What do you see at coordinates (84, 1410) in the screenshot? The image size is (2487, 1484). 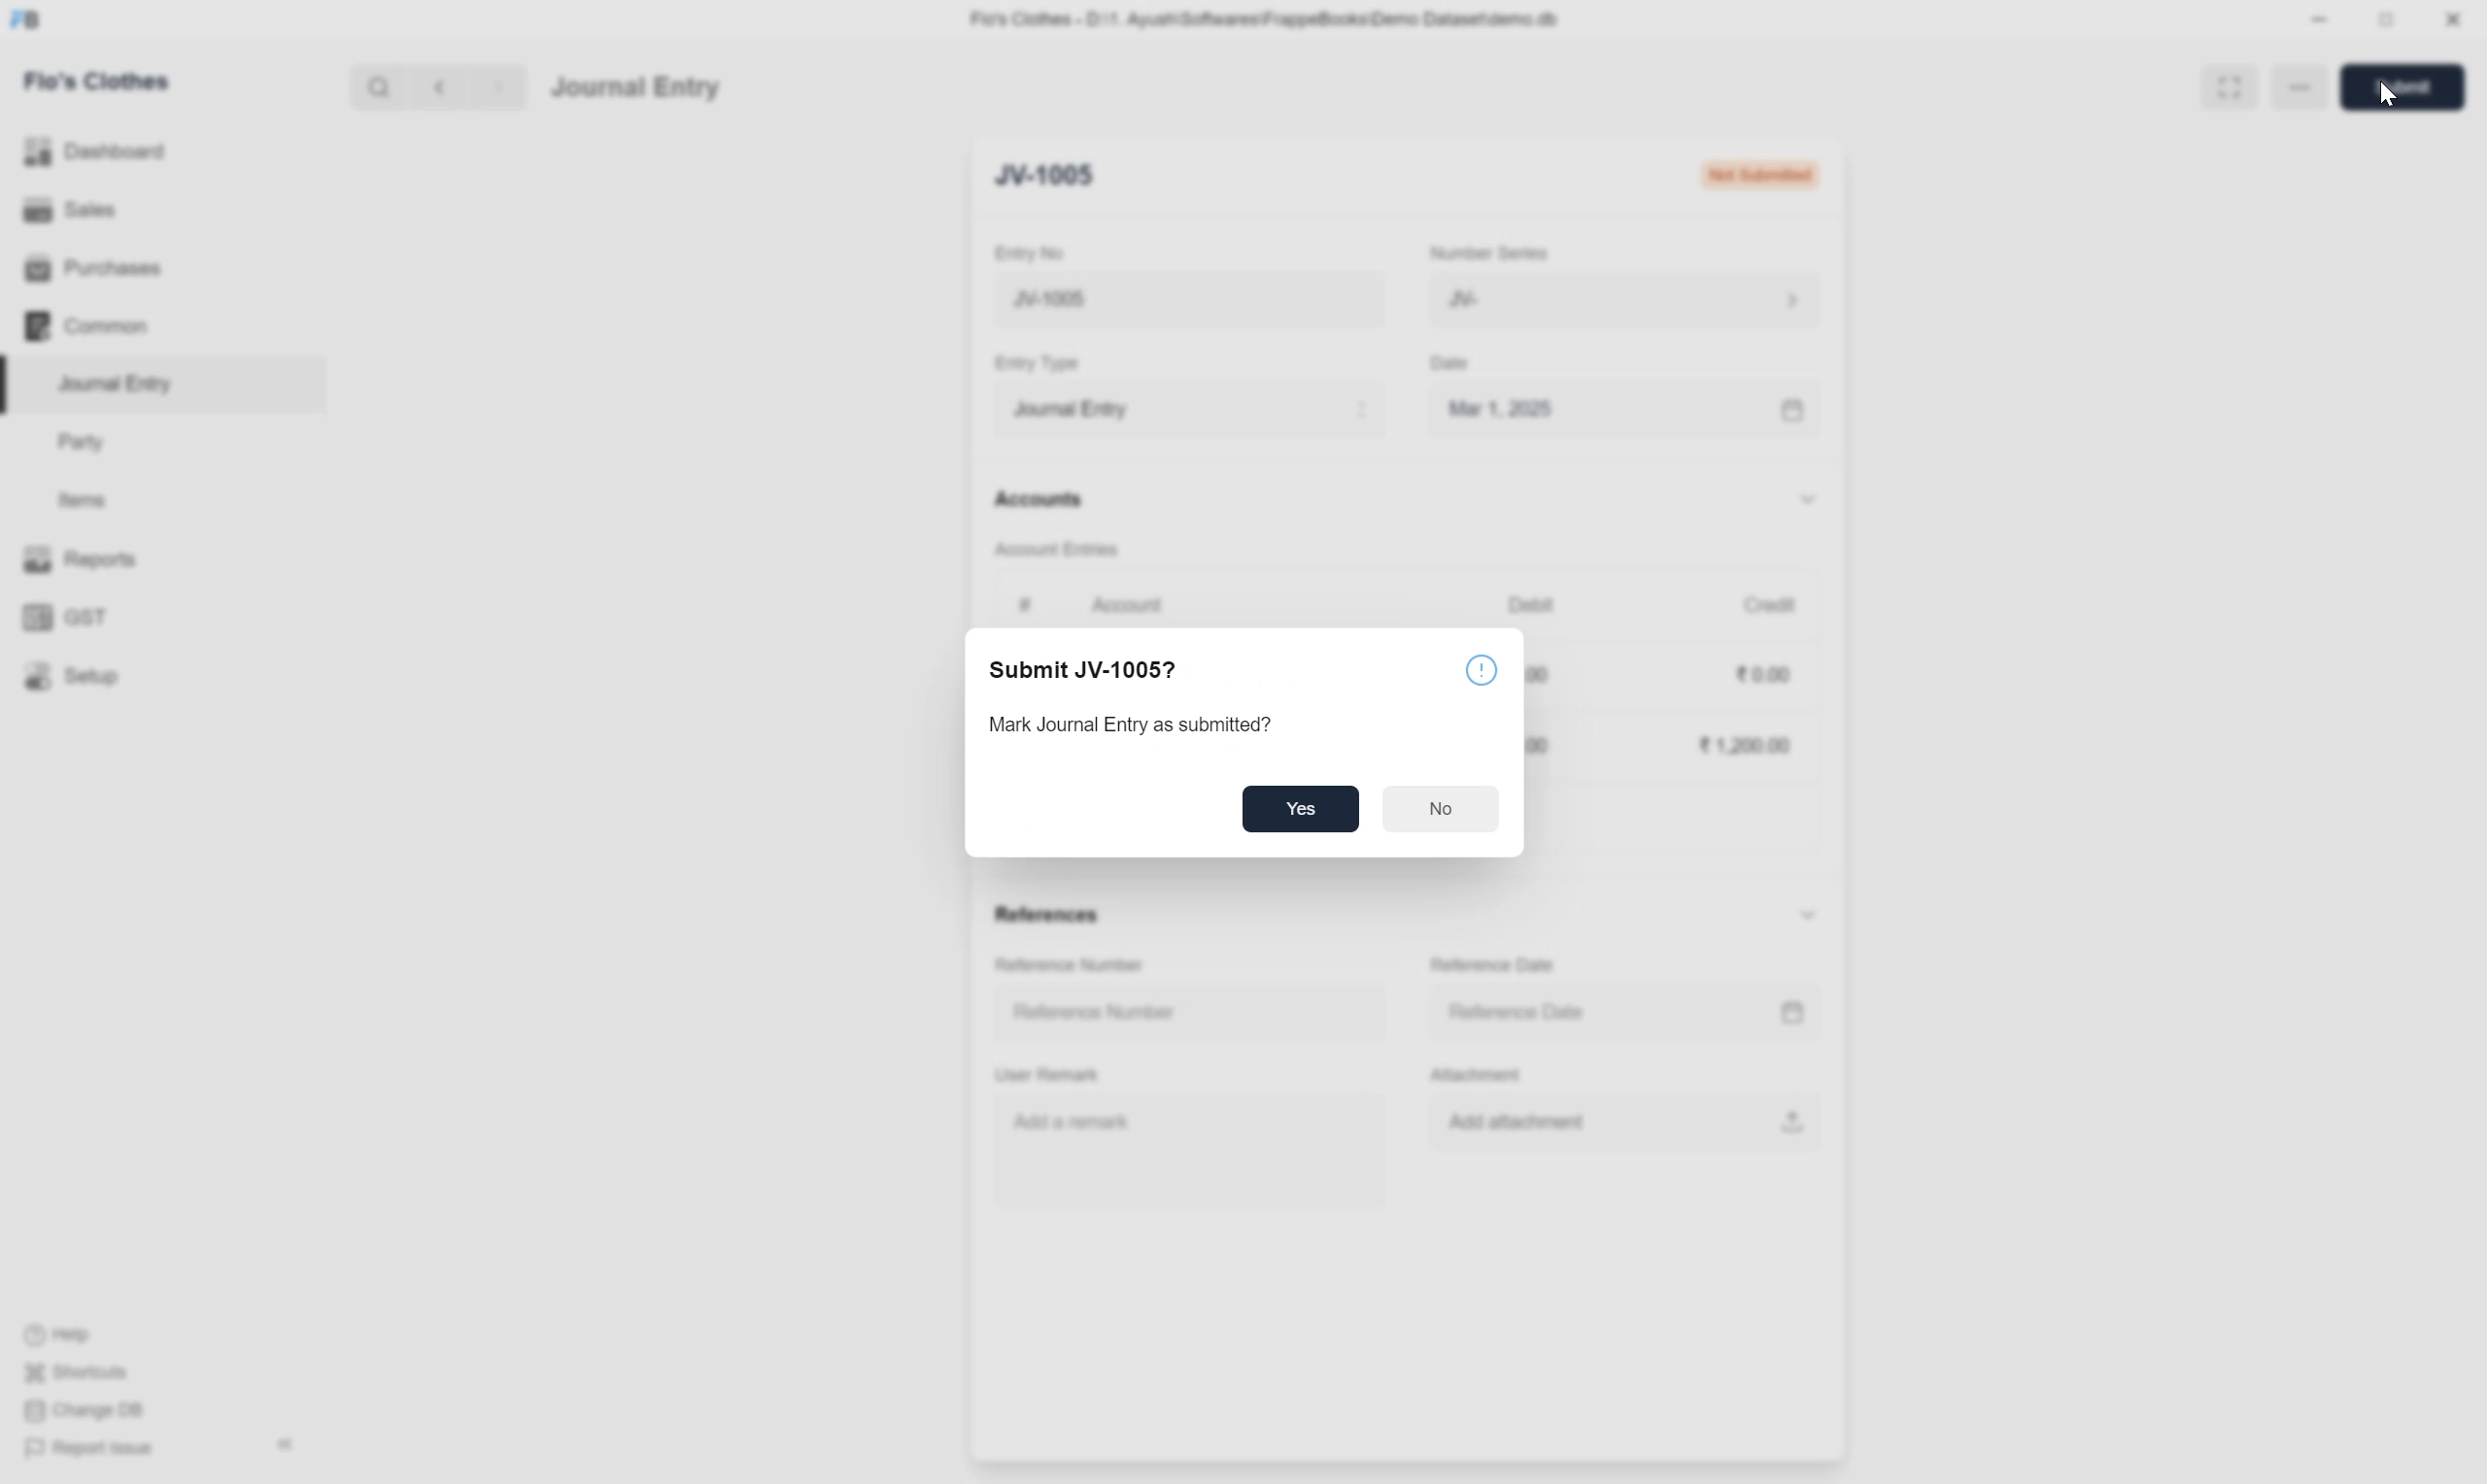 I see `Change DB` at bounding box center [84, 1410].